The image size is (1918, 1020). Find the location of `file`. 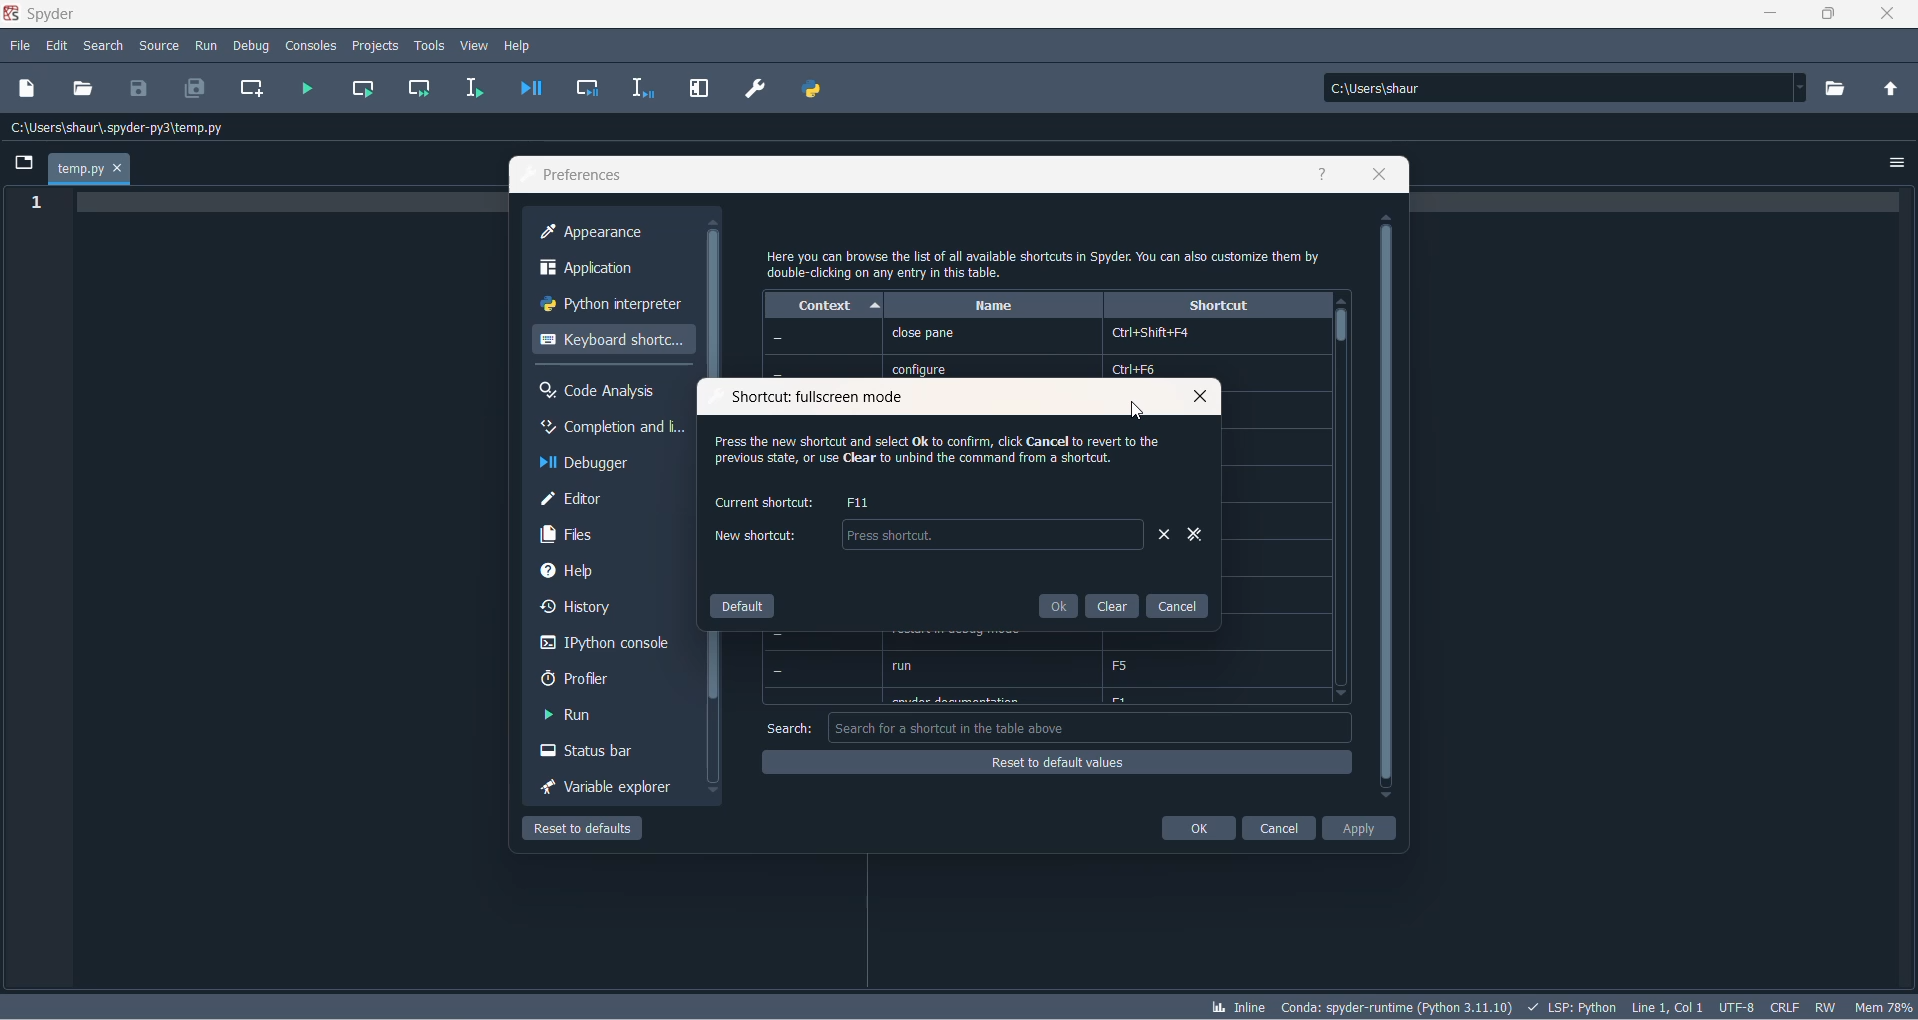

file is located at coordinates (19, 47).